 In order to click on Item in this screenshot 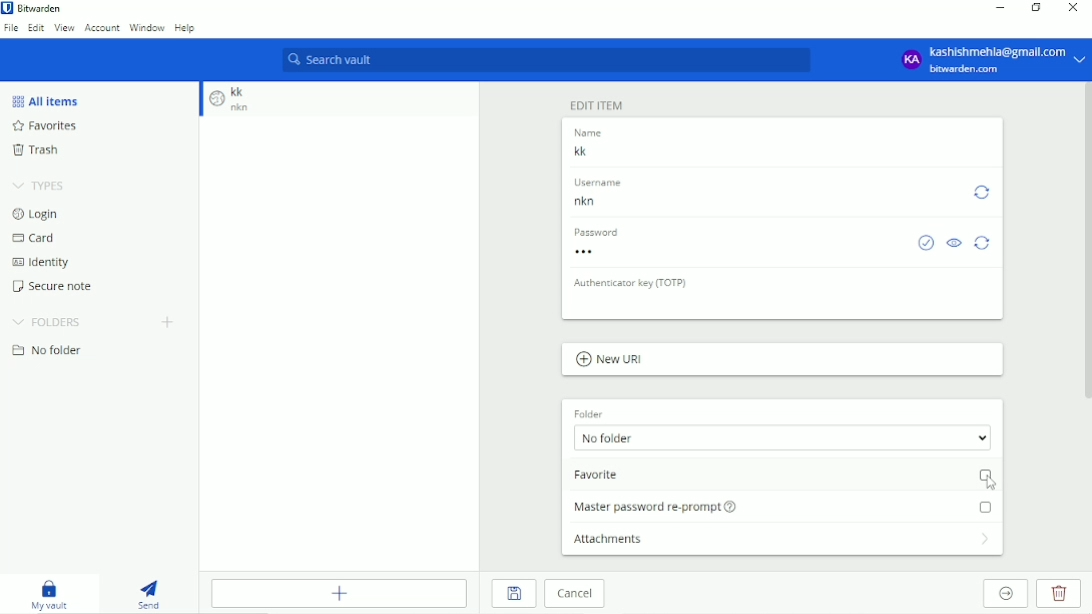, I will do `click(230, 101)`.